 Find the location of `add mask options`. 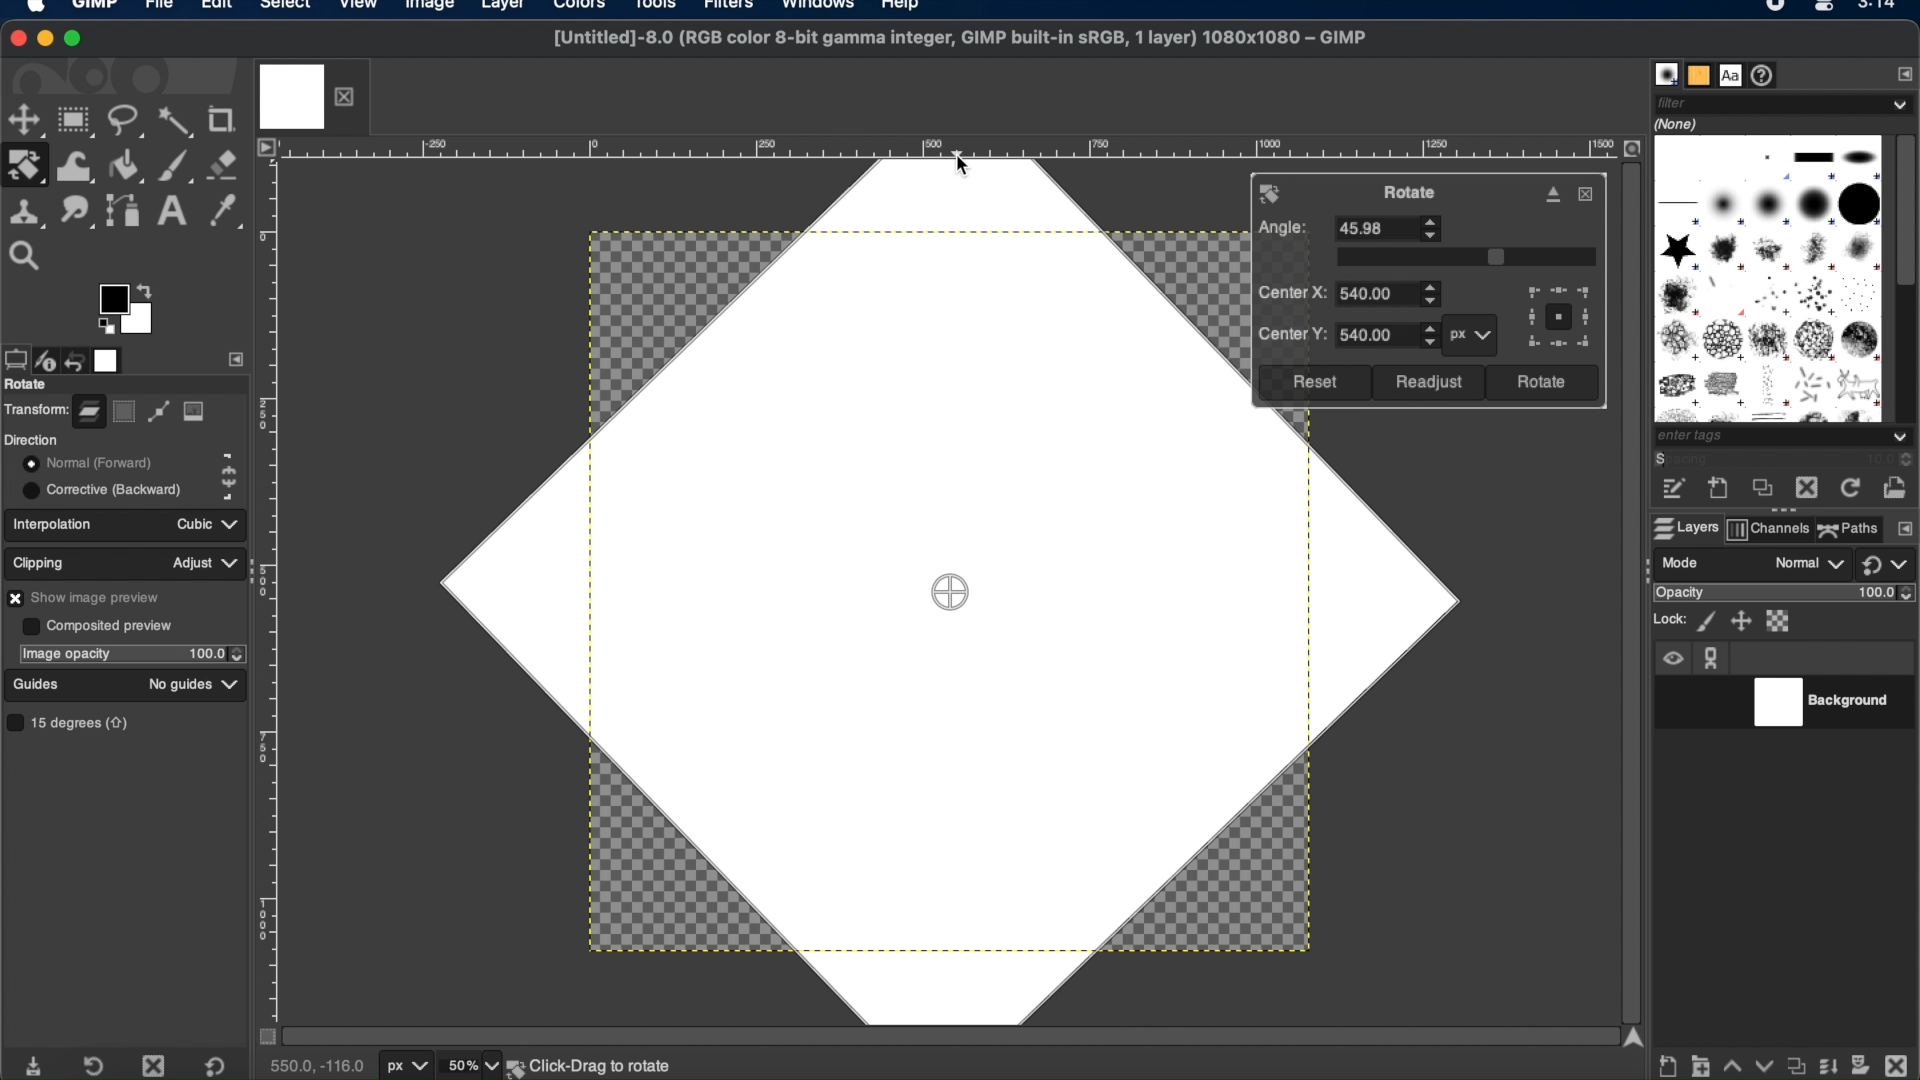

add mask options is located at coordinates (1861, 1063).